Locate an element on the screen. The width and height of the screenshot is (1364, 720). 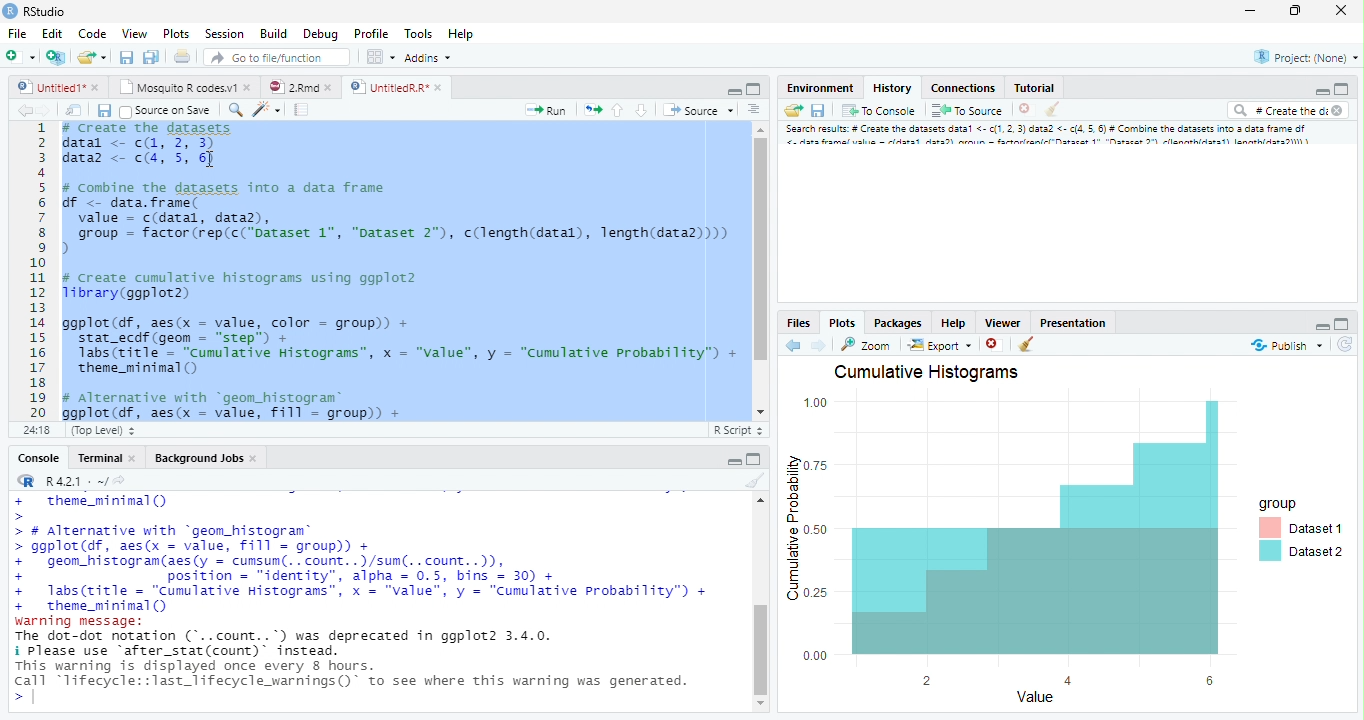
Minimize is located at coordinates (1319, 325).